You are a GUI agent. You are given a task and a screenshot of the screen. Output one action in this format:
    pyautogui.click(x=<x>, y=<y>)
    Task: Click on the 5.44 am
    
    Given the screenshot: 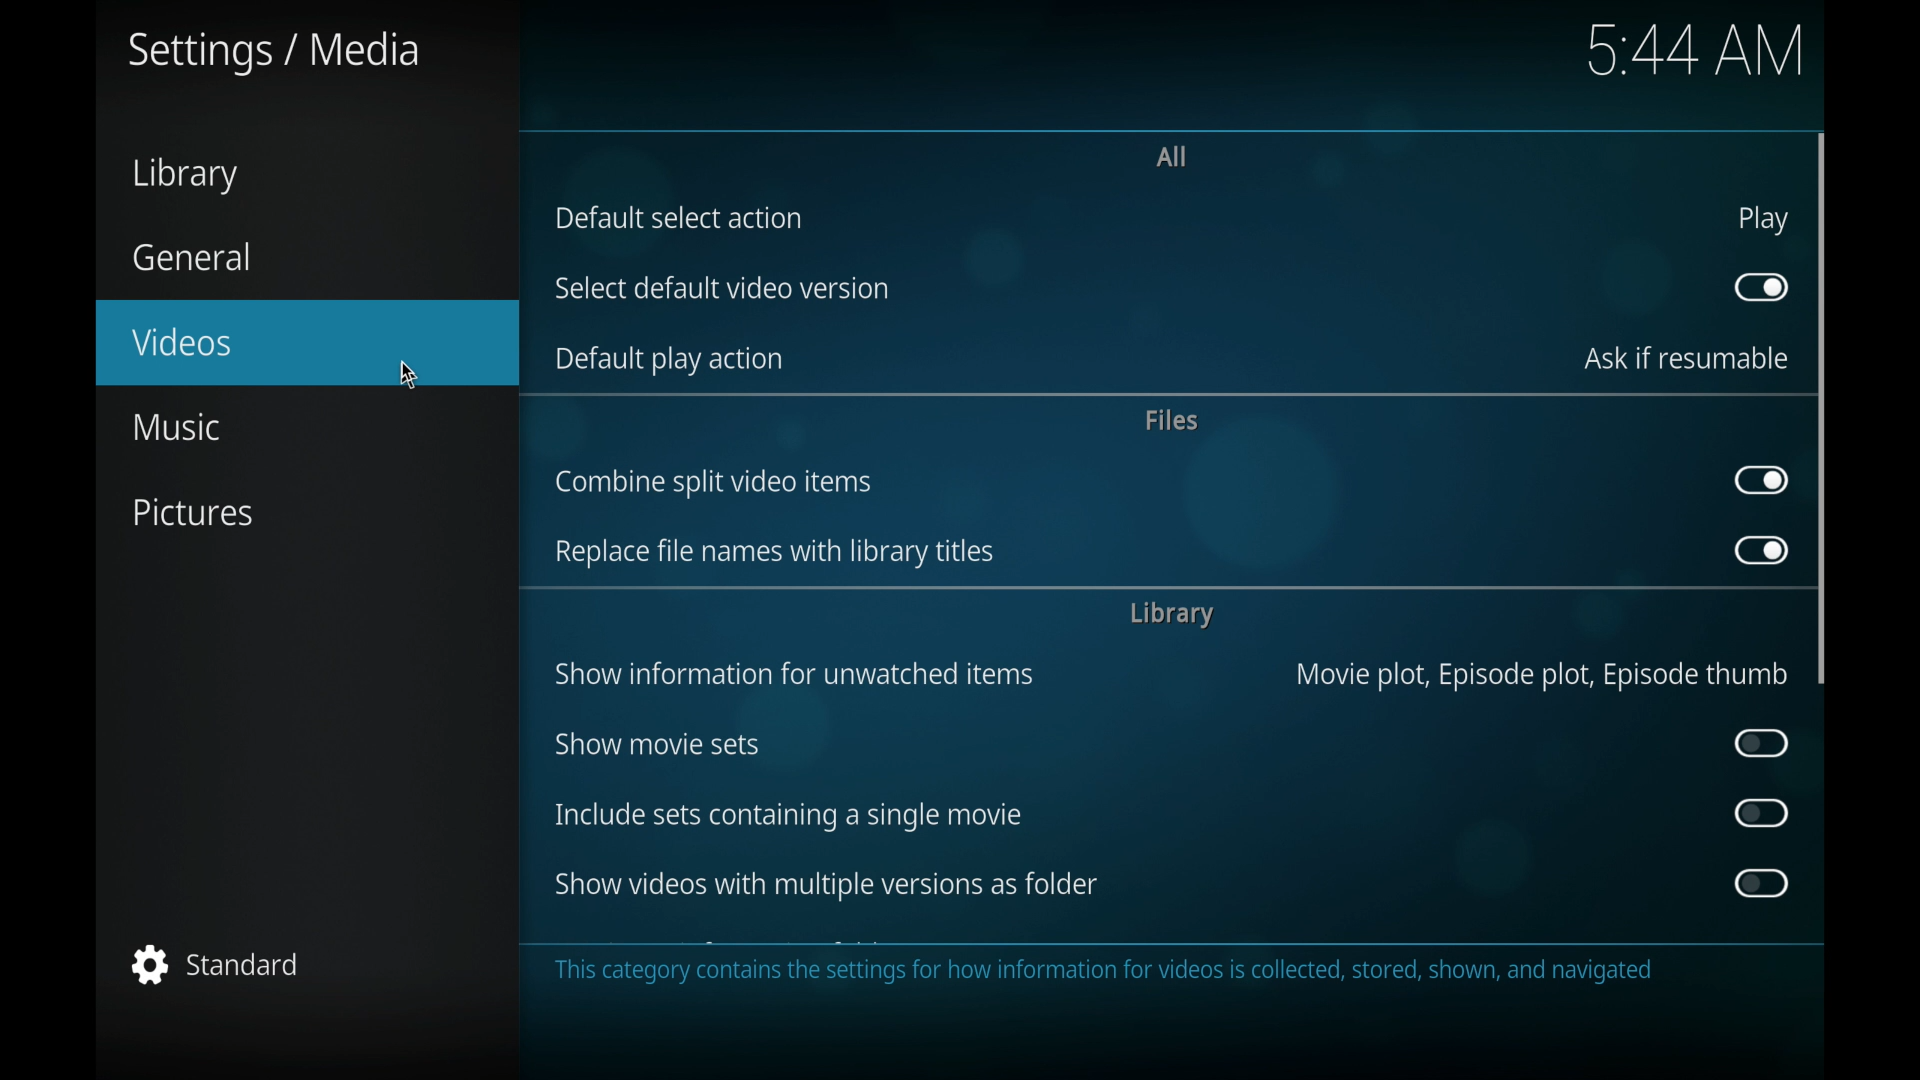 What is the action you would take?
    pyautogui.click(x=1700, y=53)
    